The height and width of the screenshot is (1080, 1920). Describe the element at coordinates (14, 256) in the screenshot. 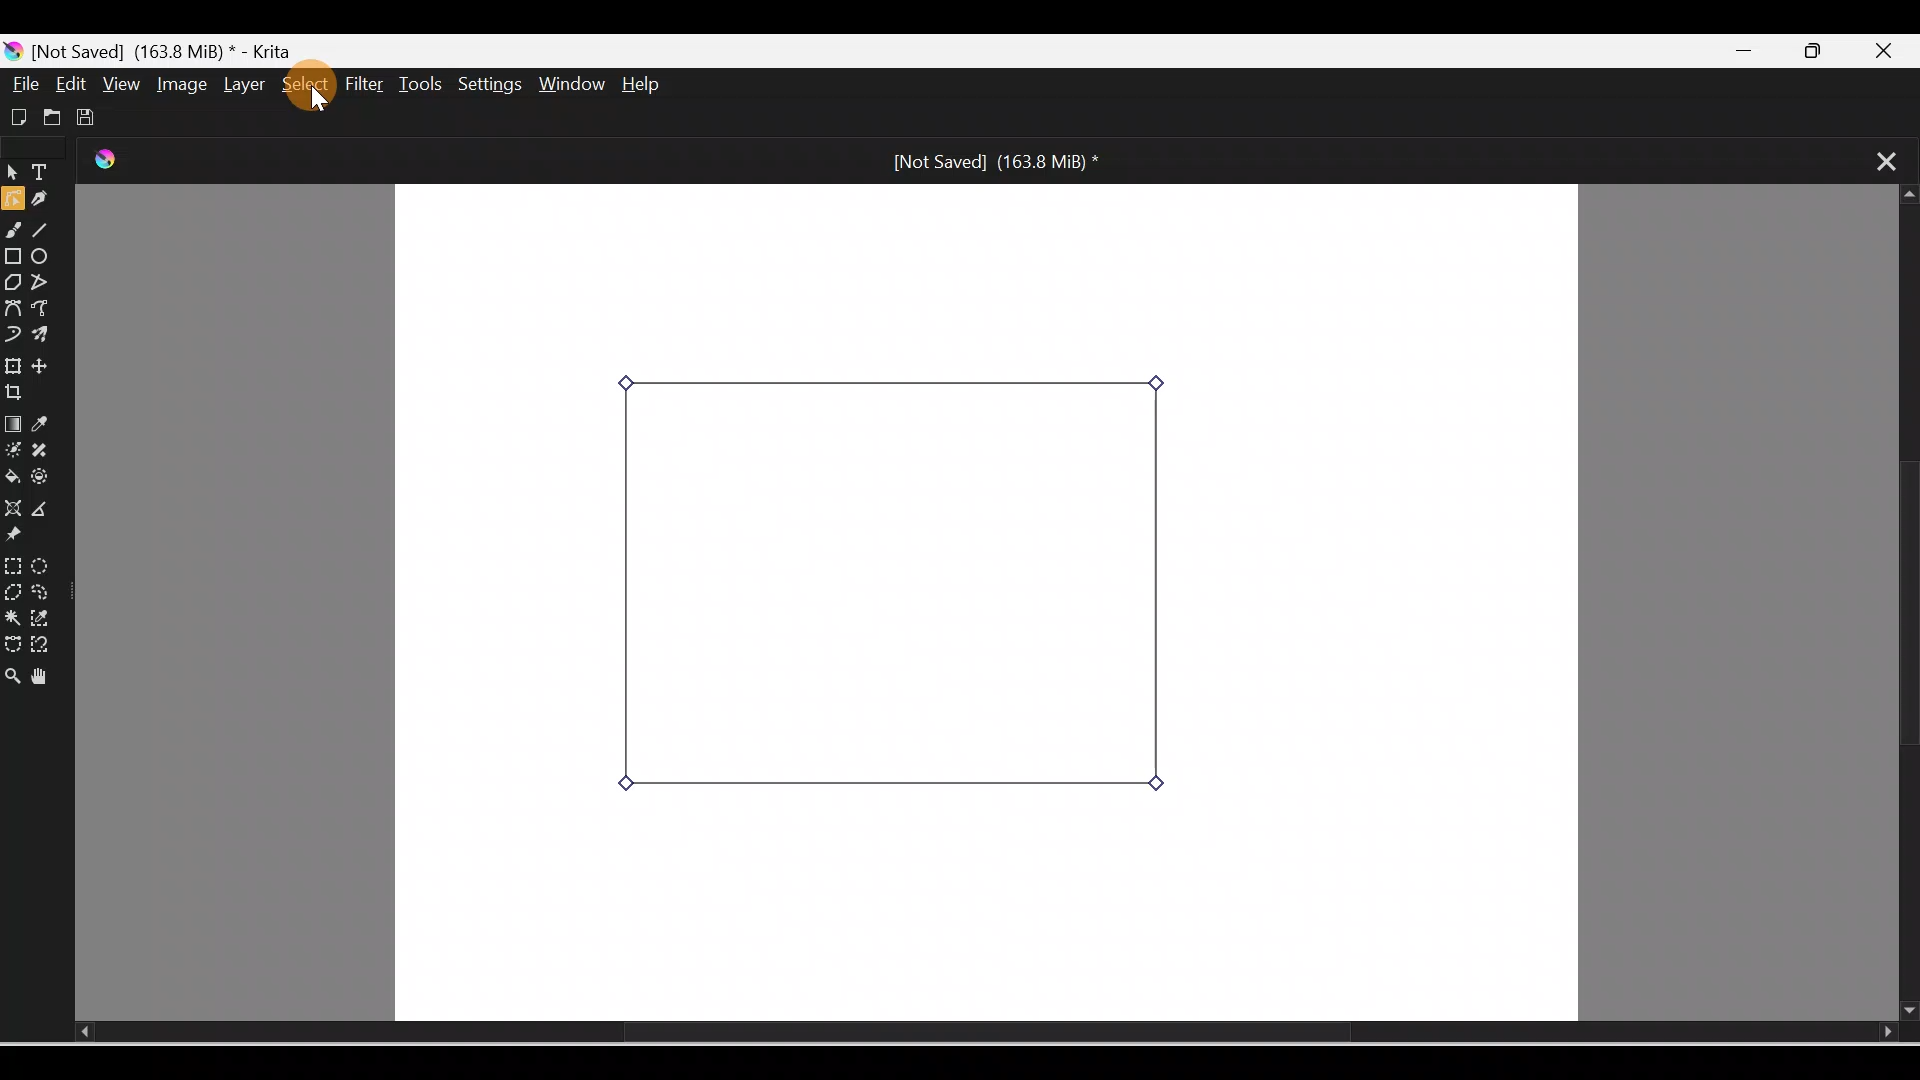

I see `Rectangle` at that location.